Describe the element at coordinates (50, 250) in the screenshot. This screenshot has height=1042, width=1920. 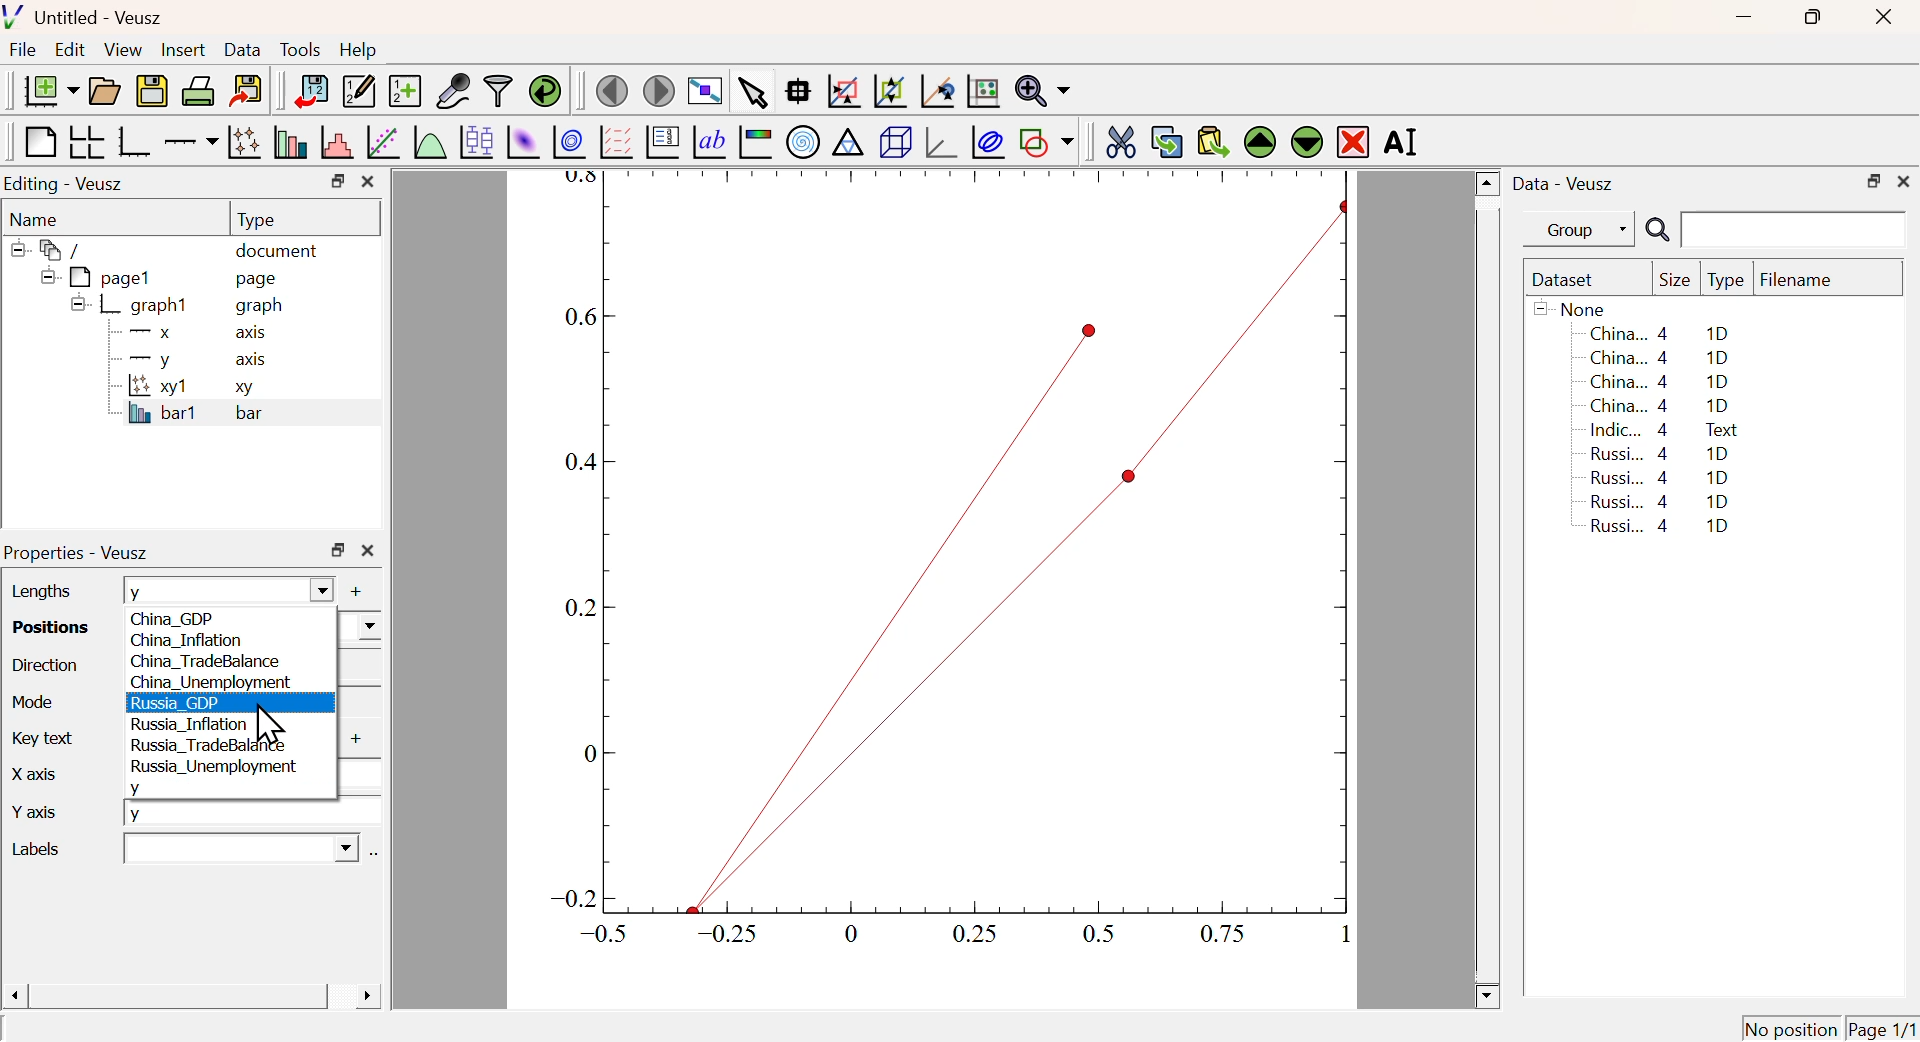
I see `/` at that location.